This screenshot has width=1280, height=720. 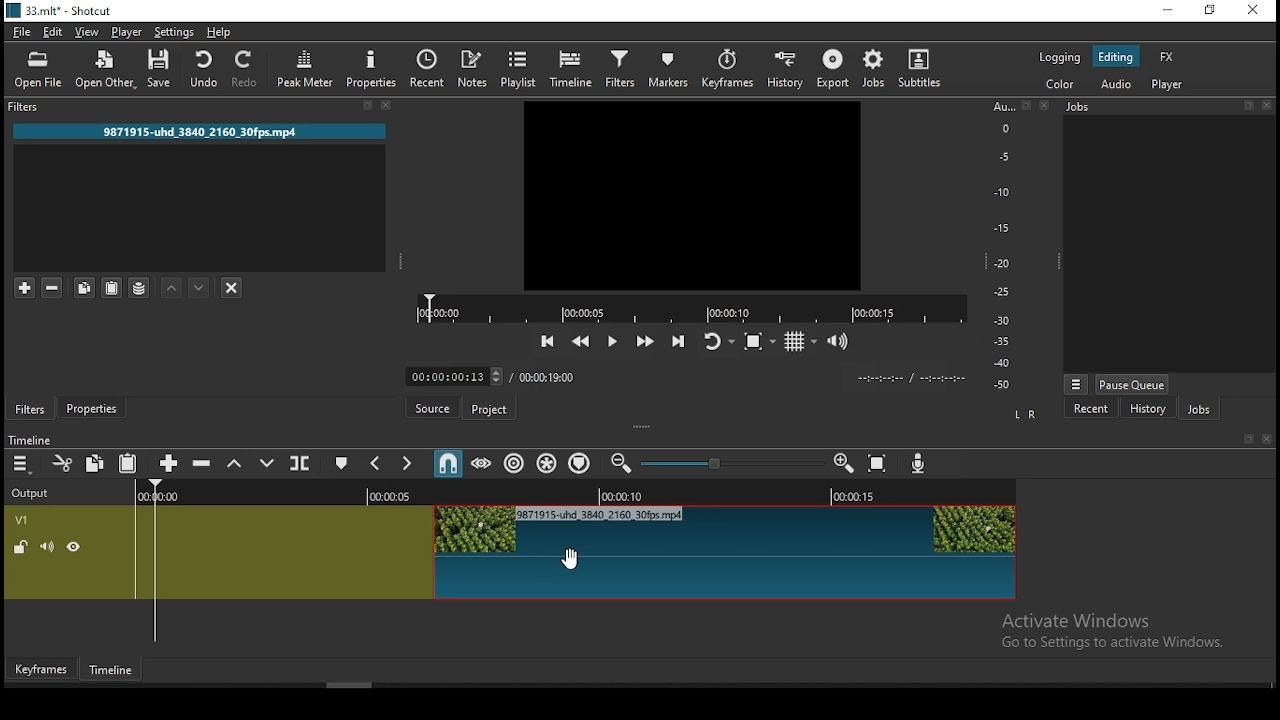 What do you see at coordinates (583, 341) in the screenshot?
I see `play quickly backward` at bounding box center [583, 341].